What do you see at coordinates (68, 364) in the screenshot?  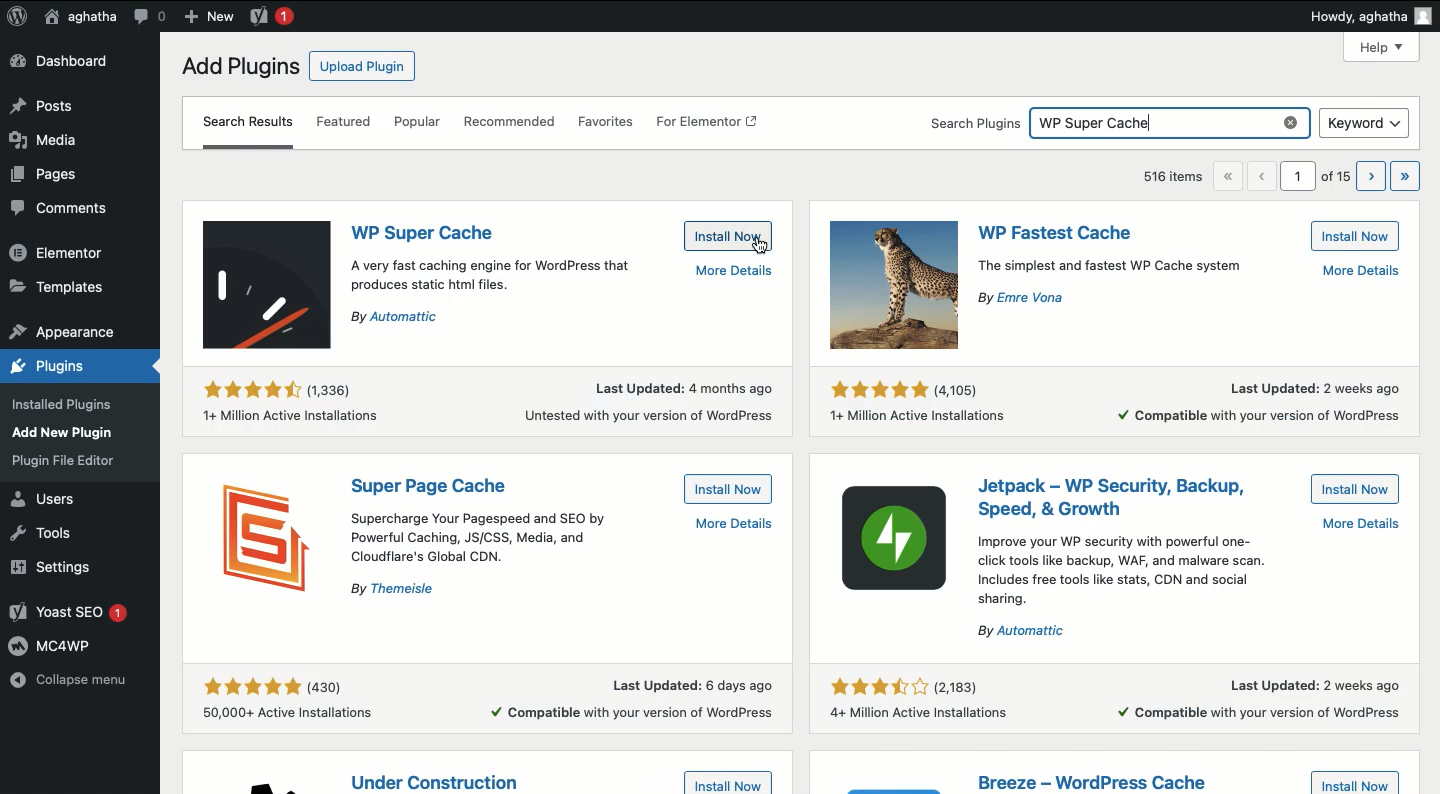 I see `plugins` at bounding box center [68, 364].